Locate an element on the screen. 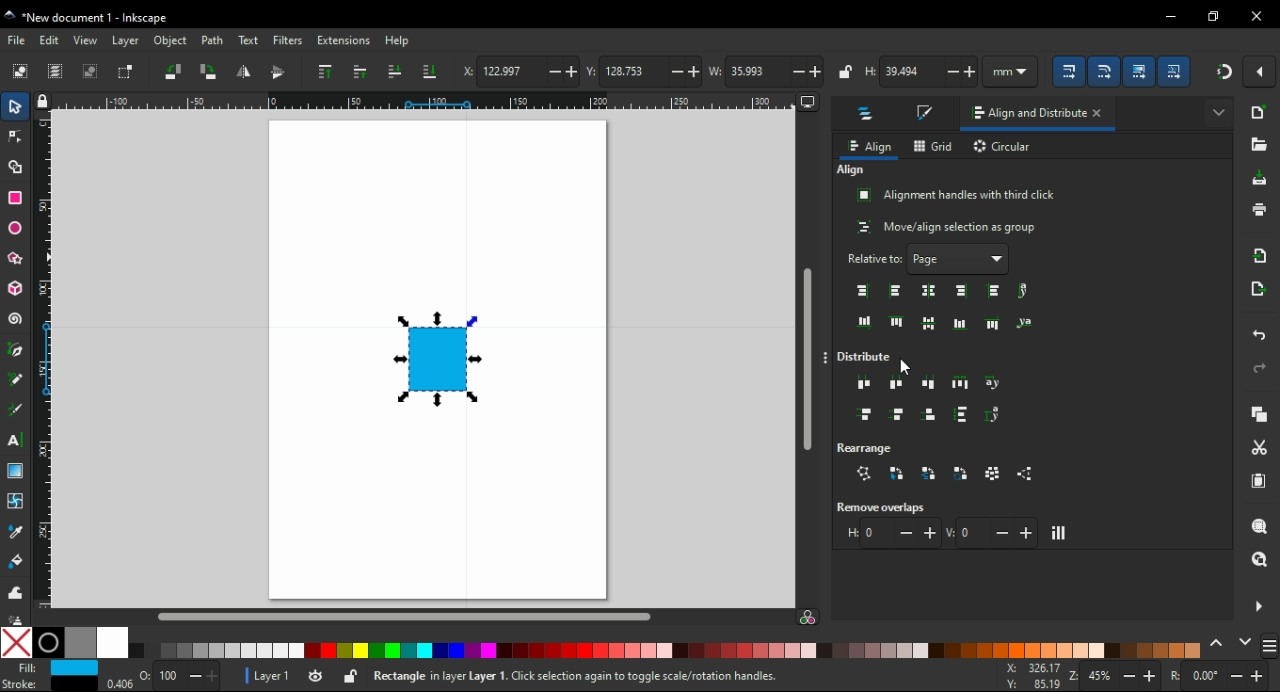  move gradients along with the objects is located at coordinates (1140, 71).